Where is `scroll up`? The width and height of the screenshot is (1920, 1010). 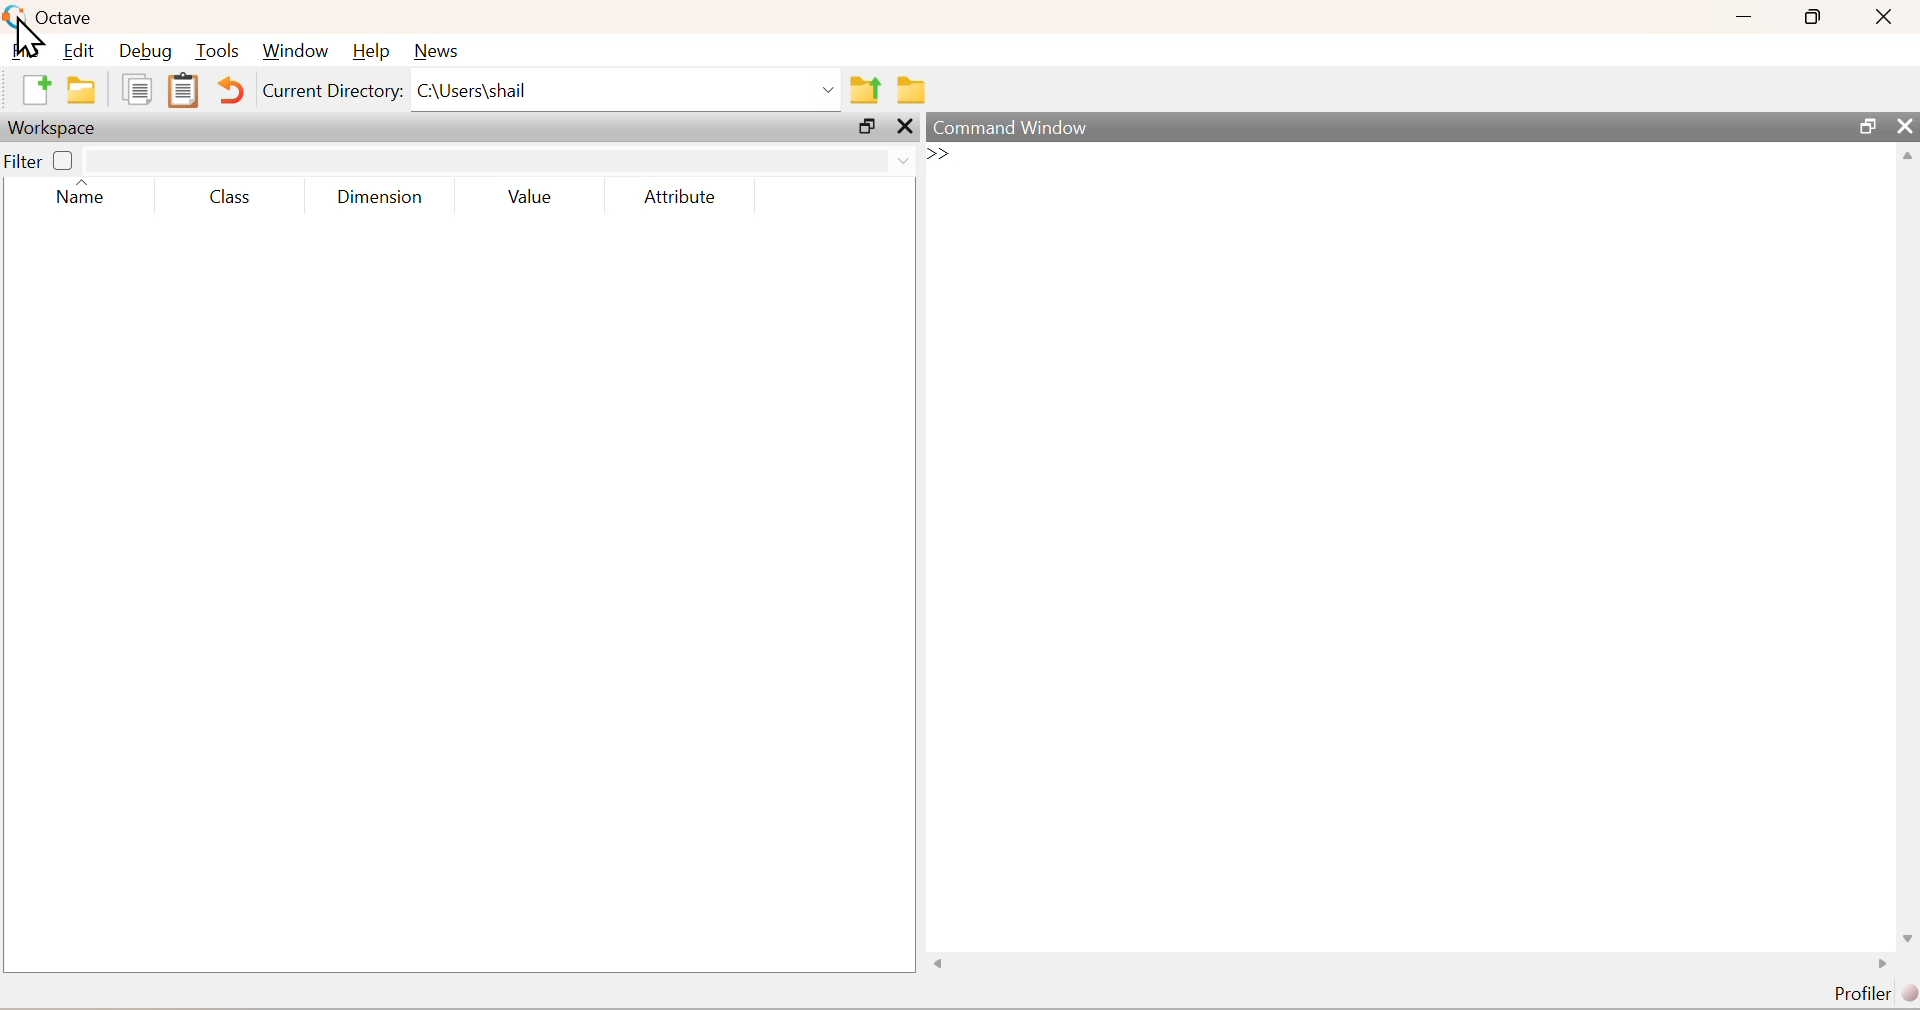 scroll up is located at coordinates (1907, 154).